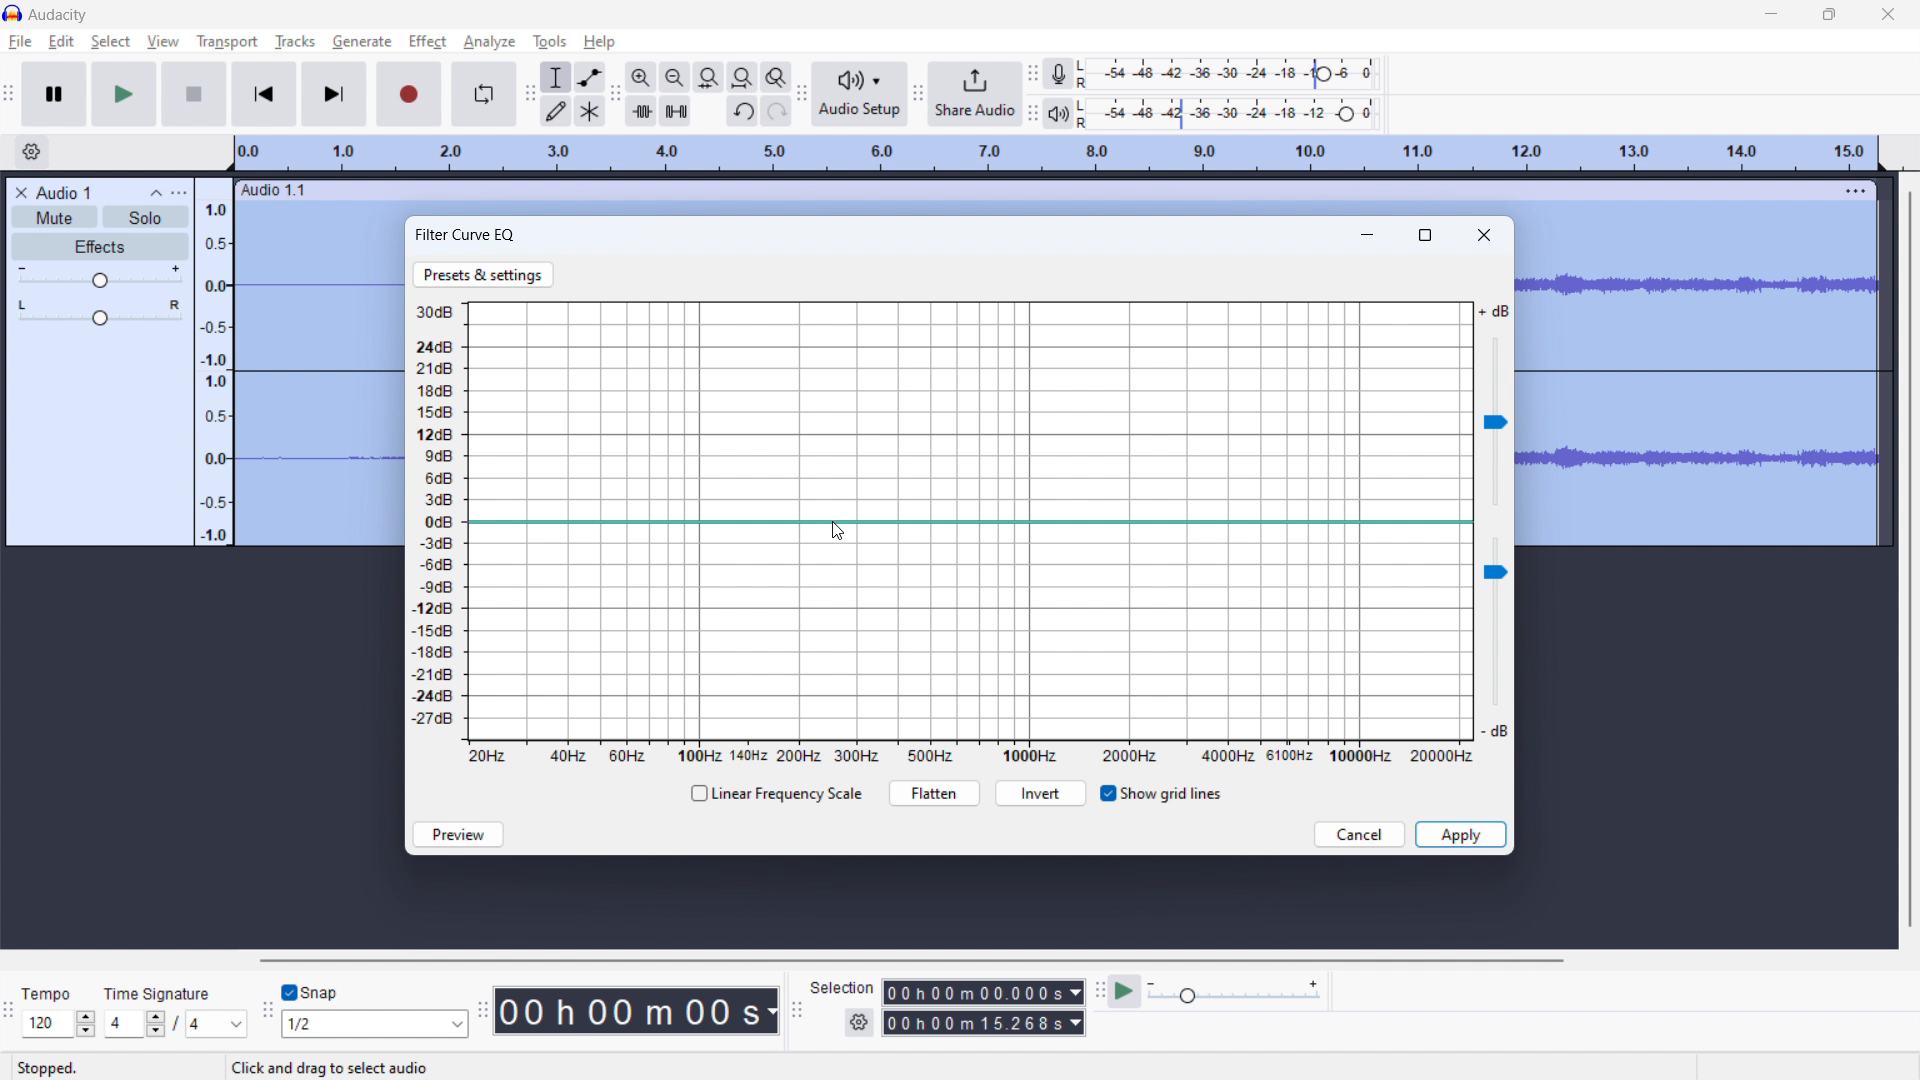 The width and height of the screenshot is (1920, 1080). I want to click on select, so click(110, 42).